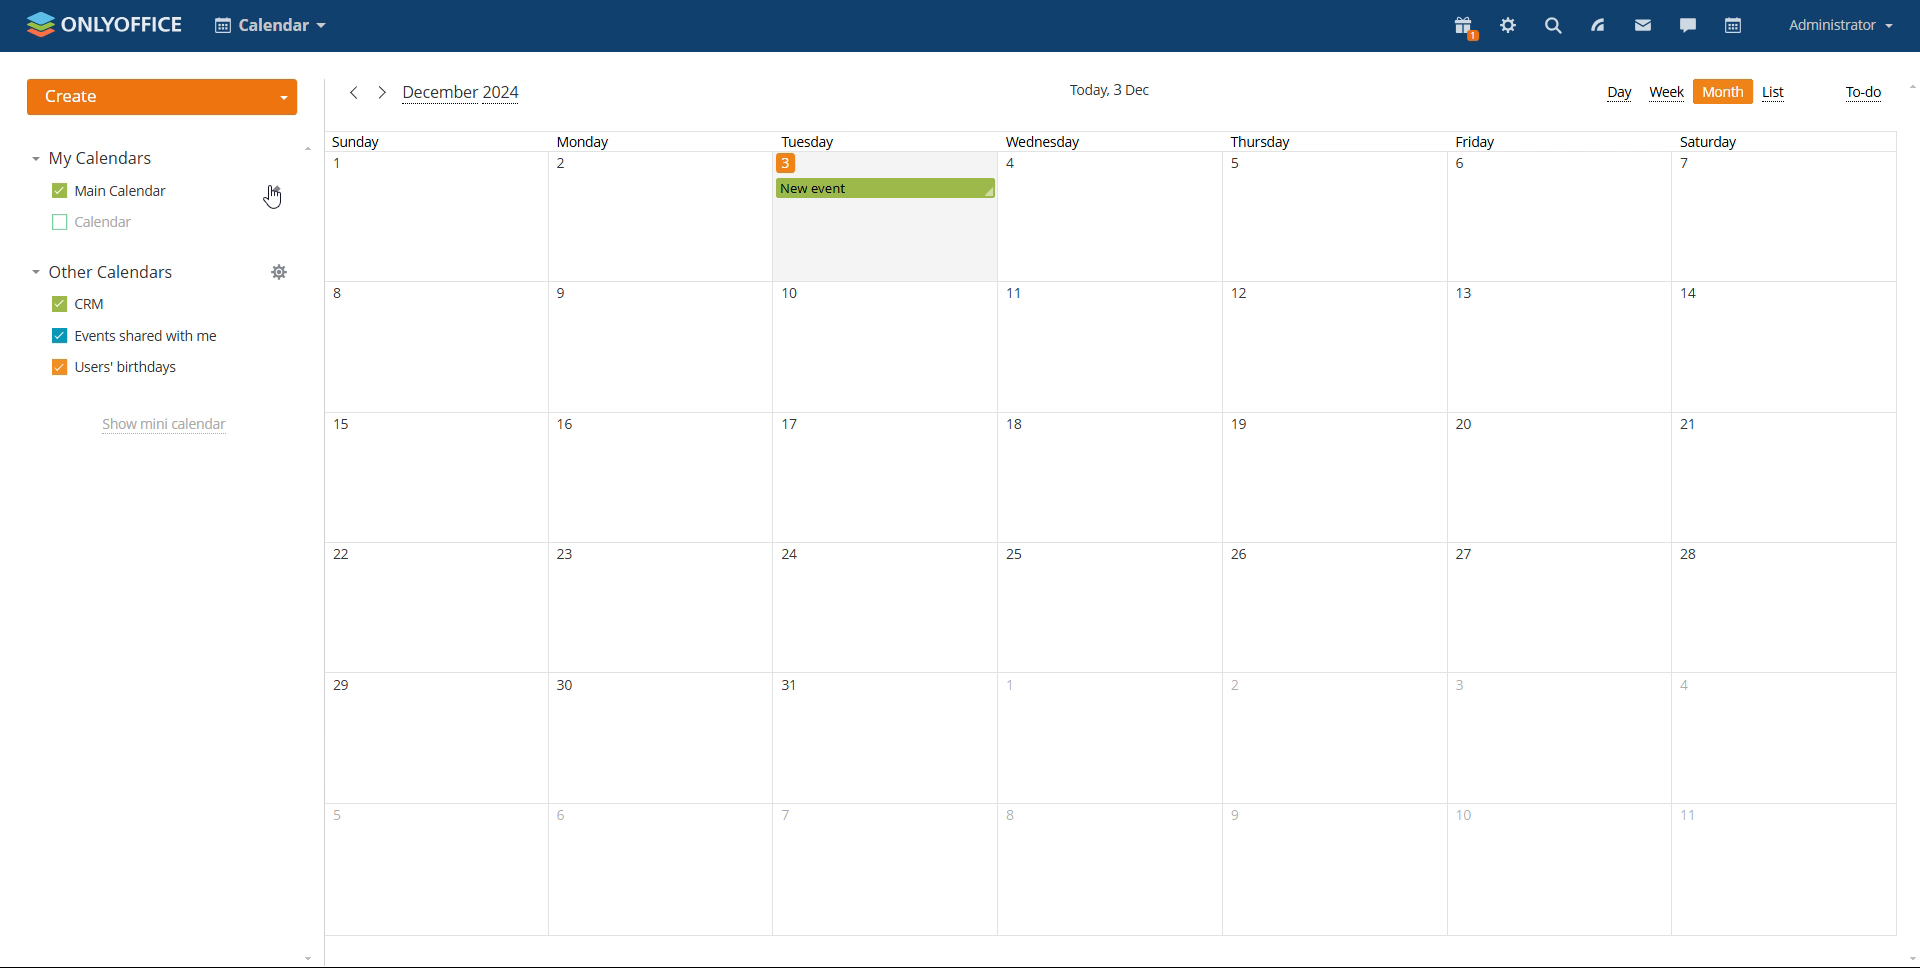  What do you see at coordinates (435, 218) in the screenshot?
I see `date` at bounding box center [435, 218].